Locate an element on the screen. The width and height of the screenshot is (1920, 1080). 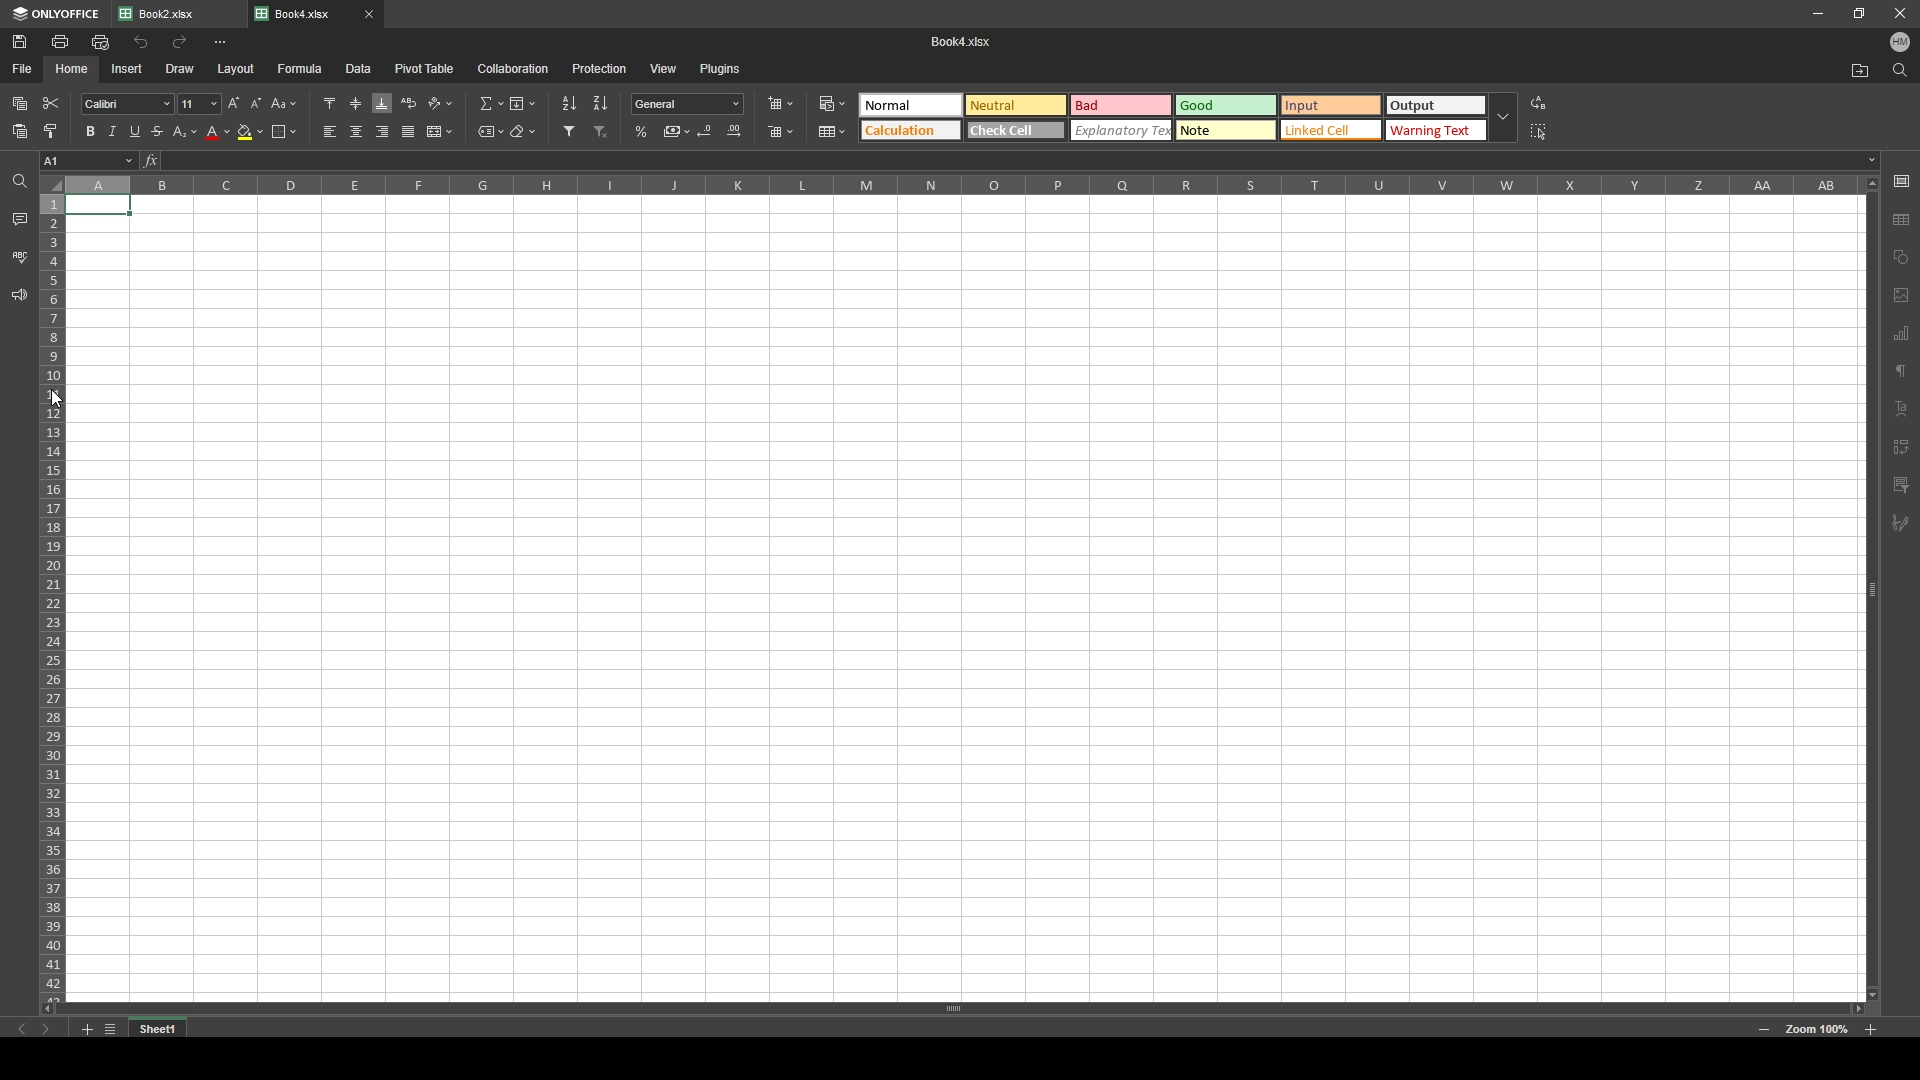
number format is located at coordinates (688, 103).